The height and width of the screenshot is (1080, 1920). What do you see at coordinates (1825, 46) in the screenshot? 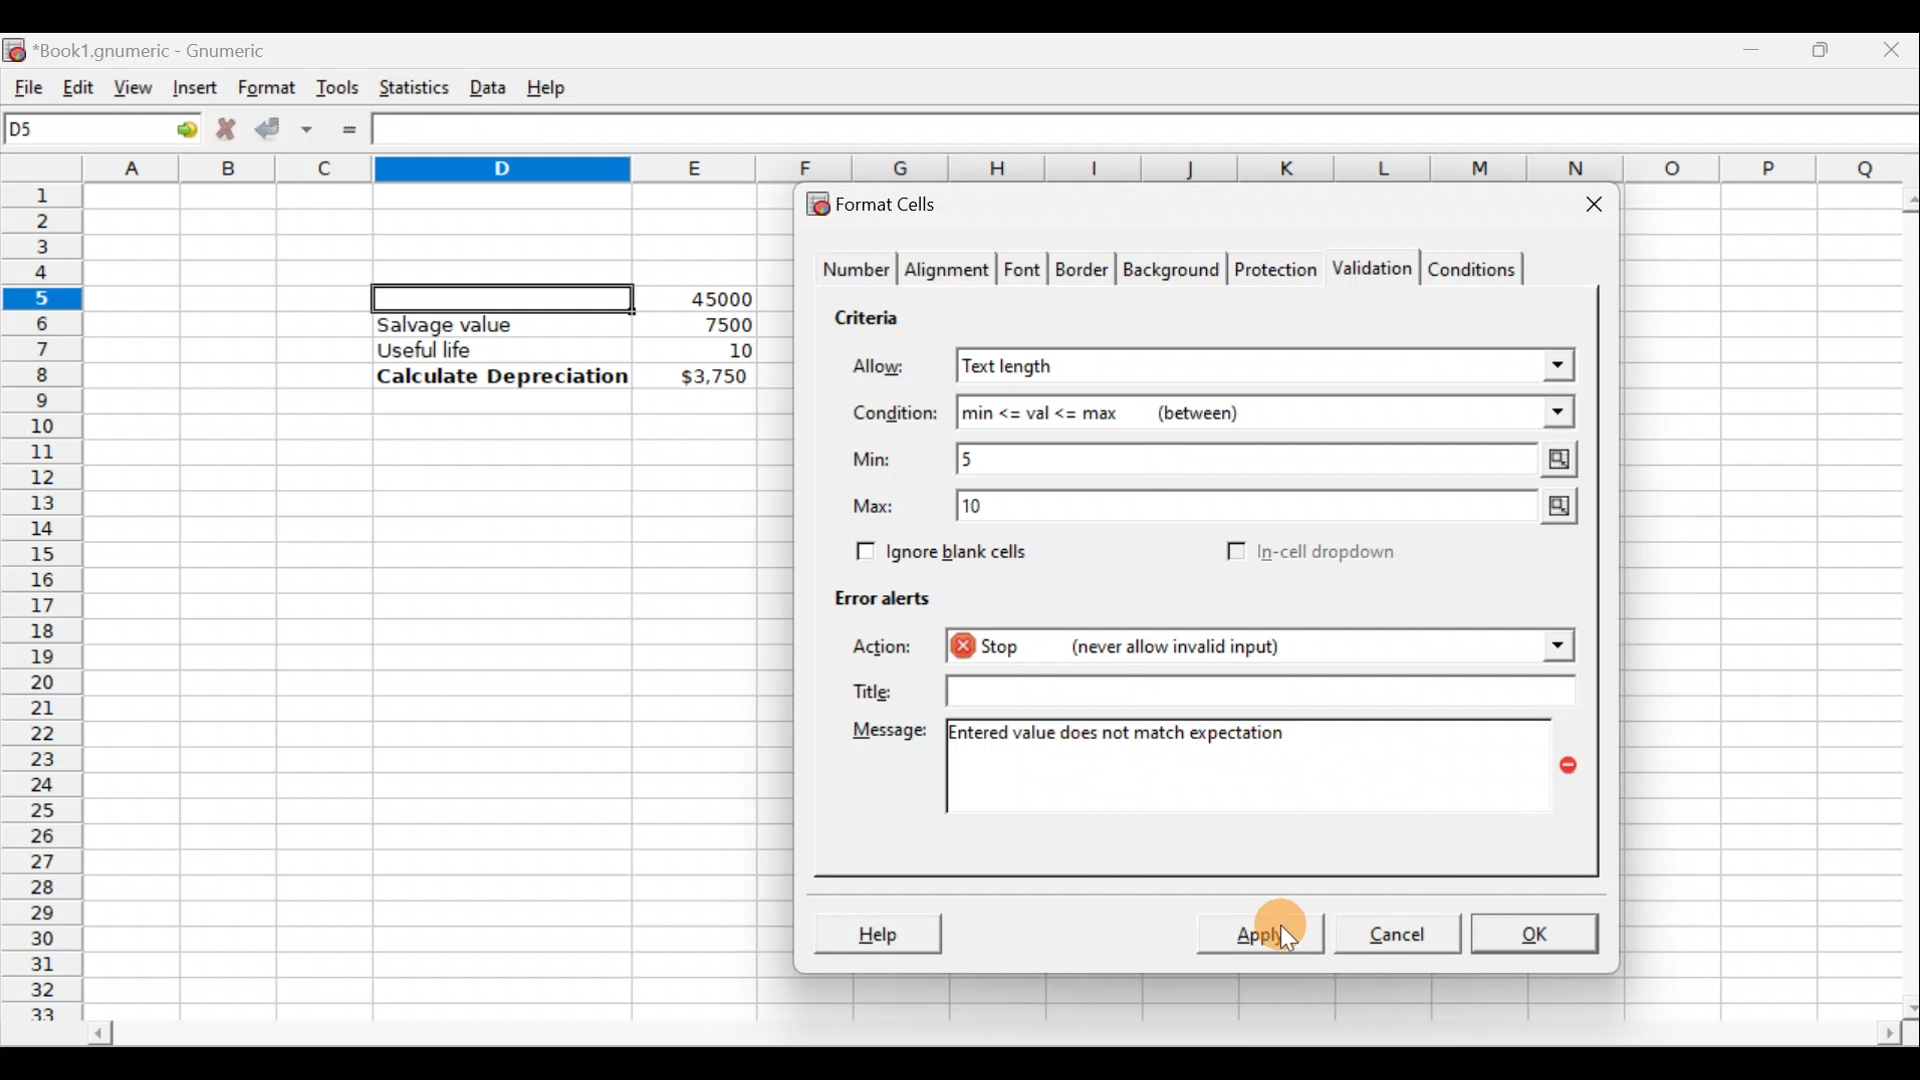
I see `Maximize` at bounding box center [1825, 46].